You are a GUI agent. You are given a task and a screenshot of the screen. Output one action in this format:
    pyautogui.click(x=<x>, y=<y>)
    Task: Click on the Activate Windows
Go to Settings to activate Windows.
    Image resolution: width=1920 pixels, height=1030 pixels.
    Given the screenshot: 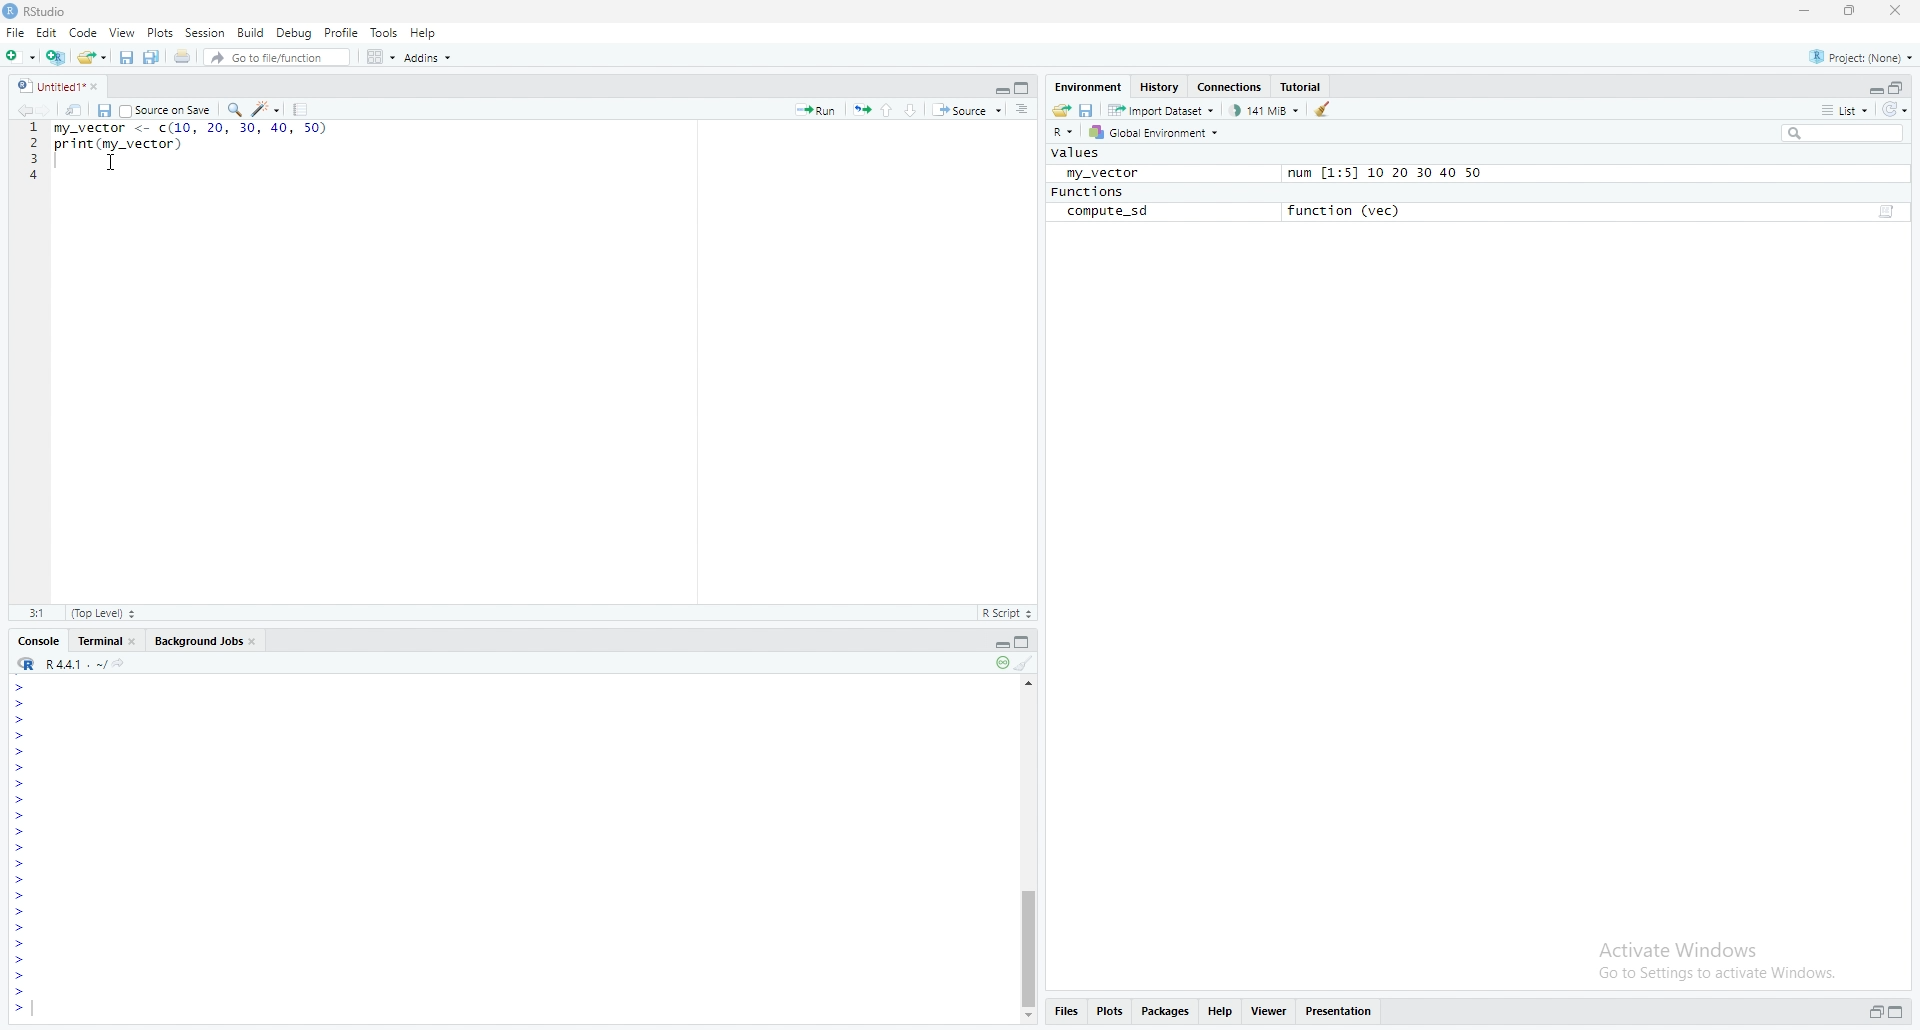 What is the action you would take?
    pyautogui.click(x=1720, y=958)
    